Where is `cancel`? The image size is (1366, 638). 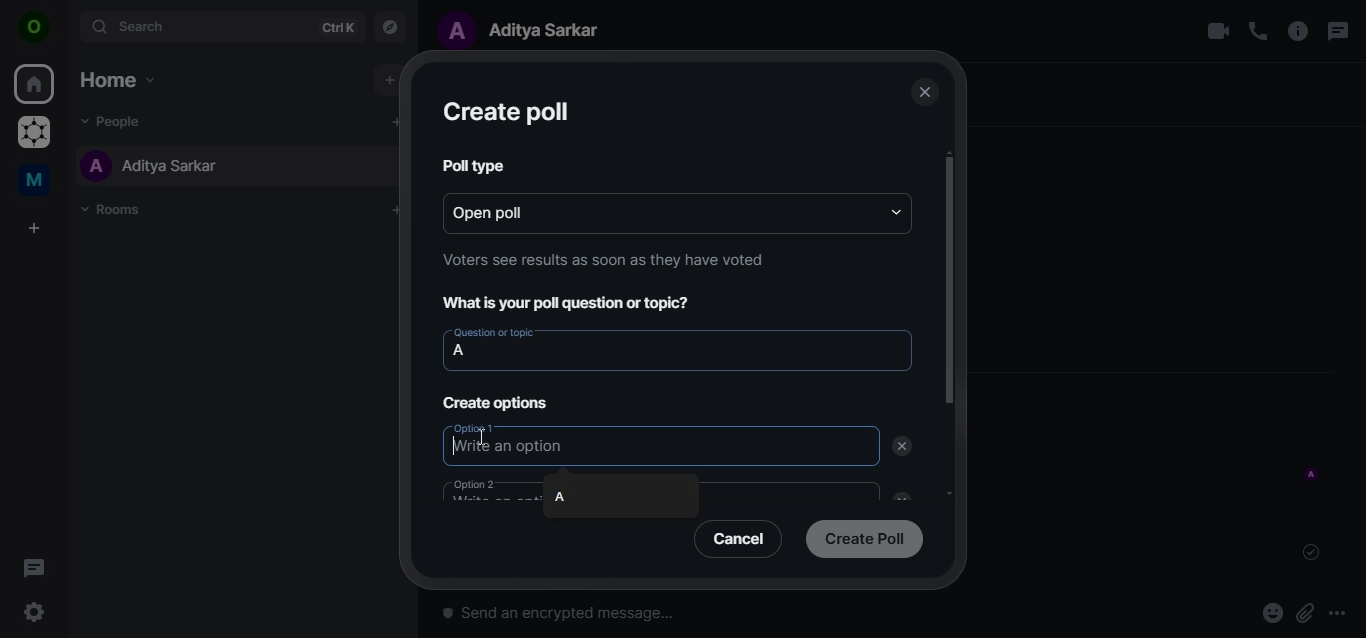 cancel is located at coordinates (742, 538).